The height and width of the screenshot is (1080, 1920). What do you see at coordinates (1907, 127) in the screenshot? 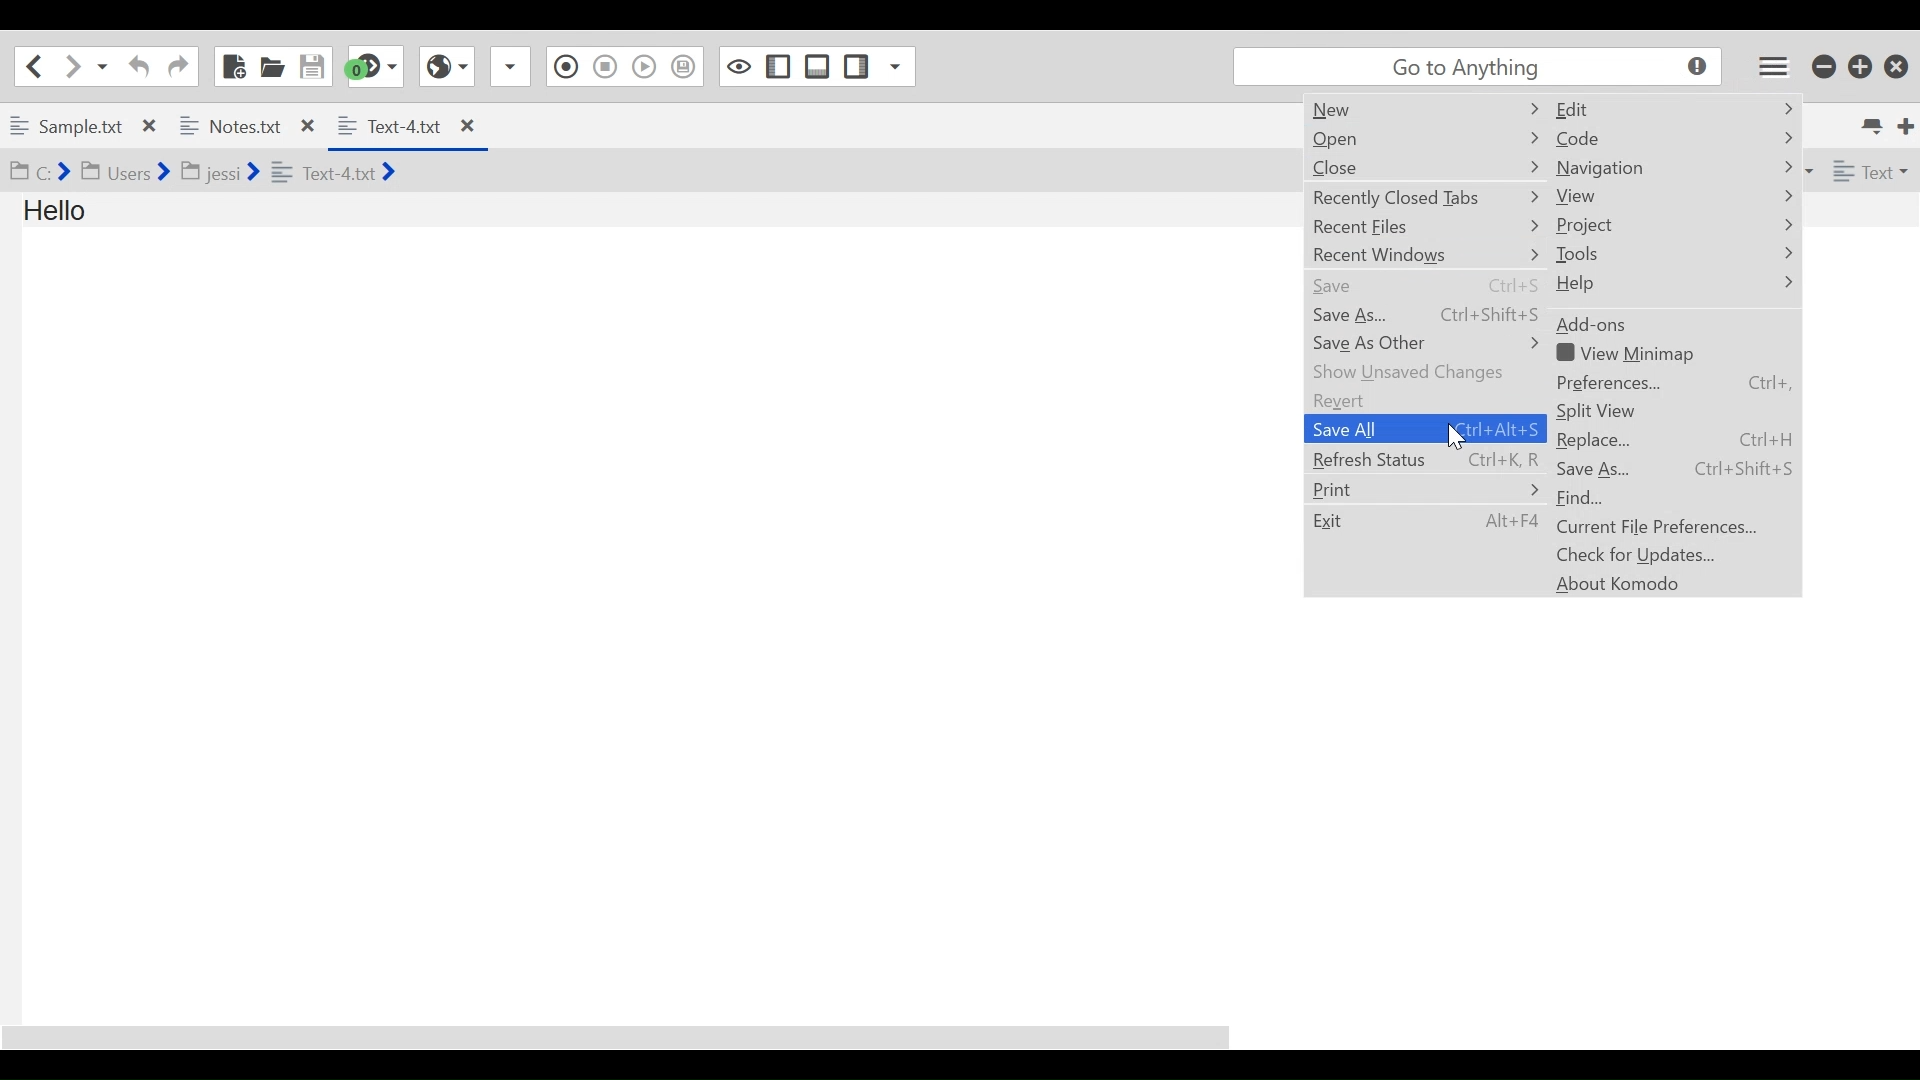
I see `New Tab` at bounding box center [1907, 127].